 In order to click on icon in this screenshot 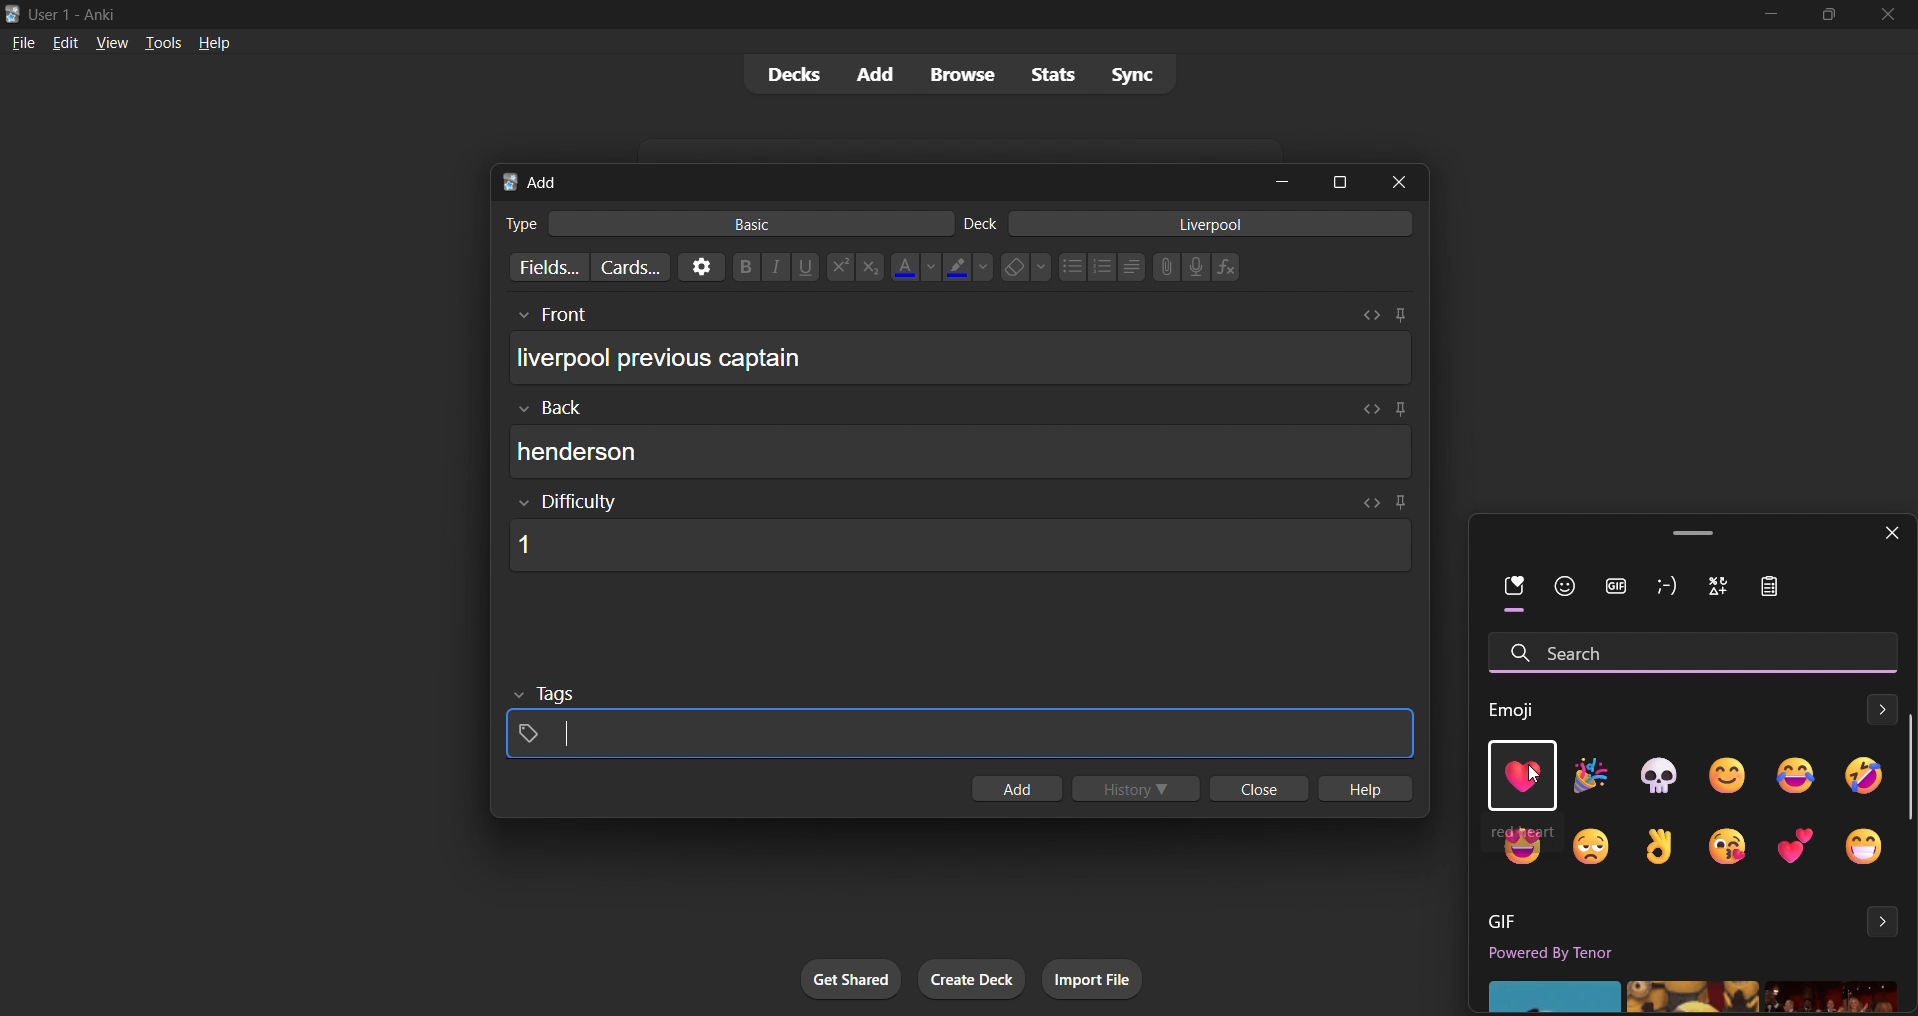, I will do `click(1721, 589)`.